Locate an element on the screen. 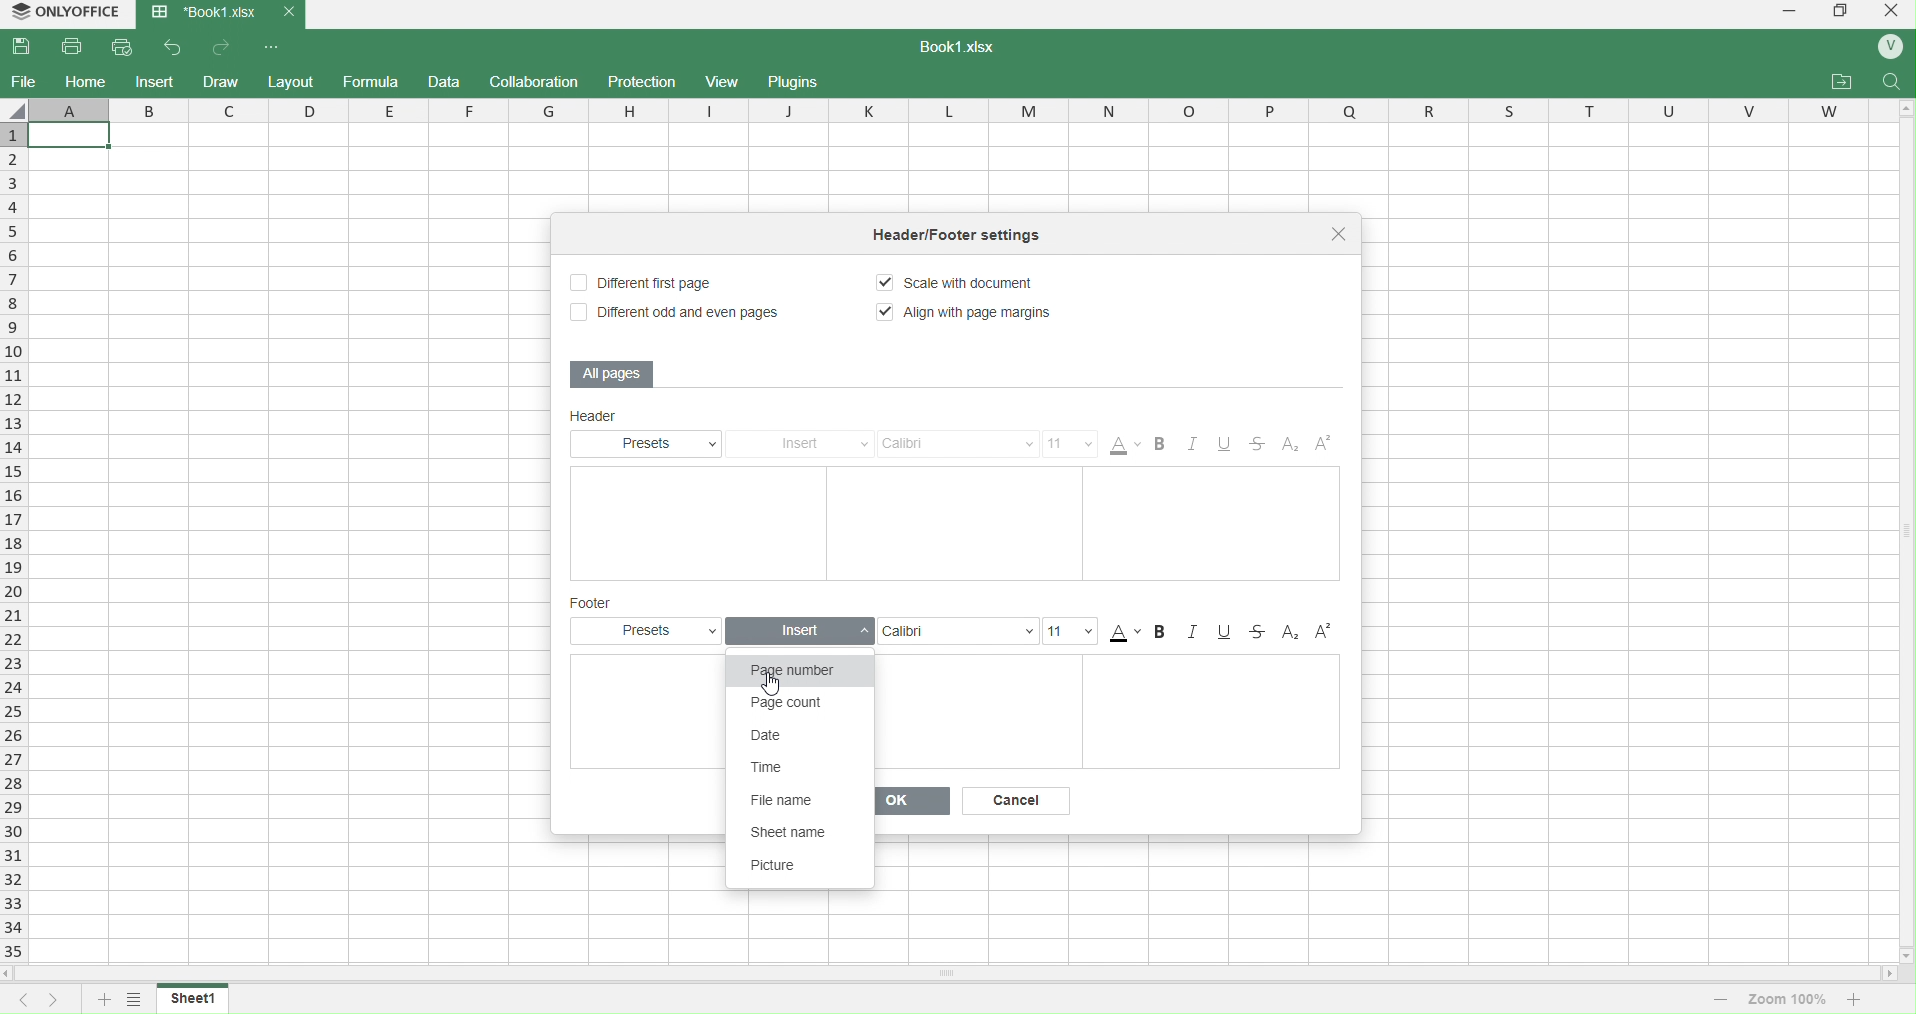 Image resolution: width=1916 pixels, height=1014 pixels. Picture is located at coordinates (800, 867).